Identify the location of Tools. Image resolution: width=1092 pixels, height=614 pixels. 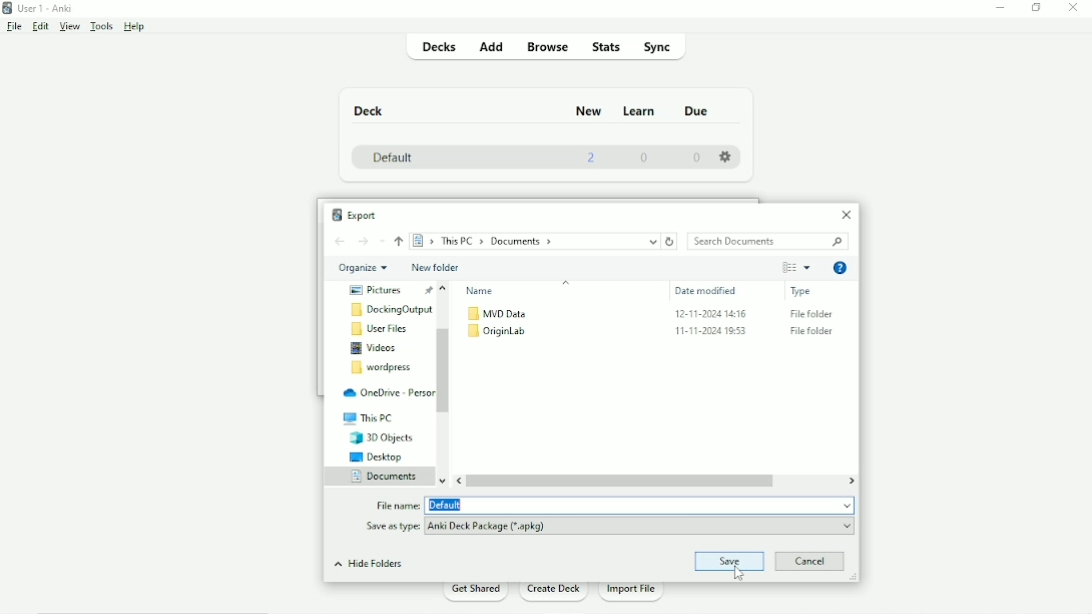
(103, 26).